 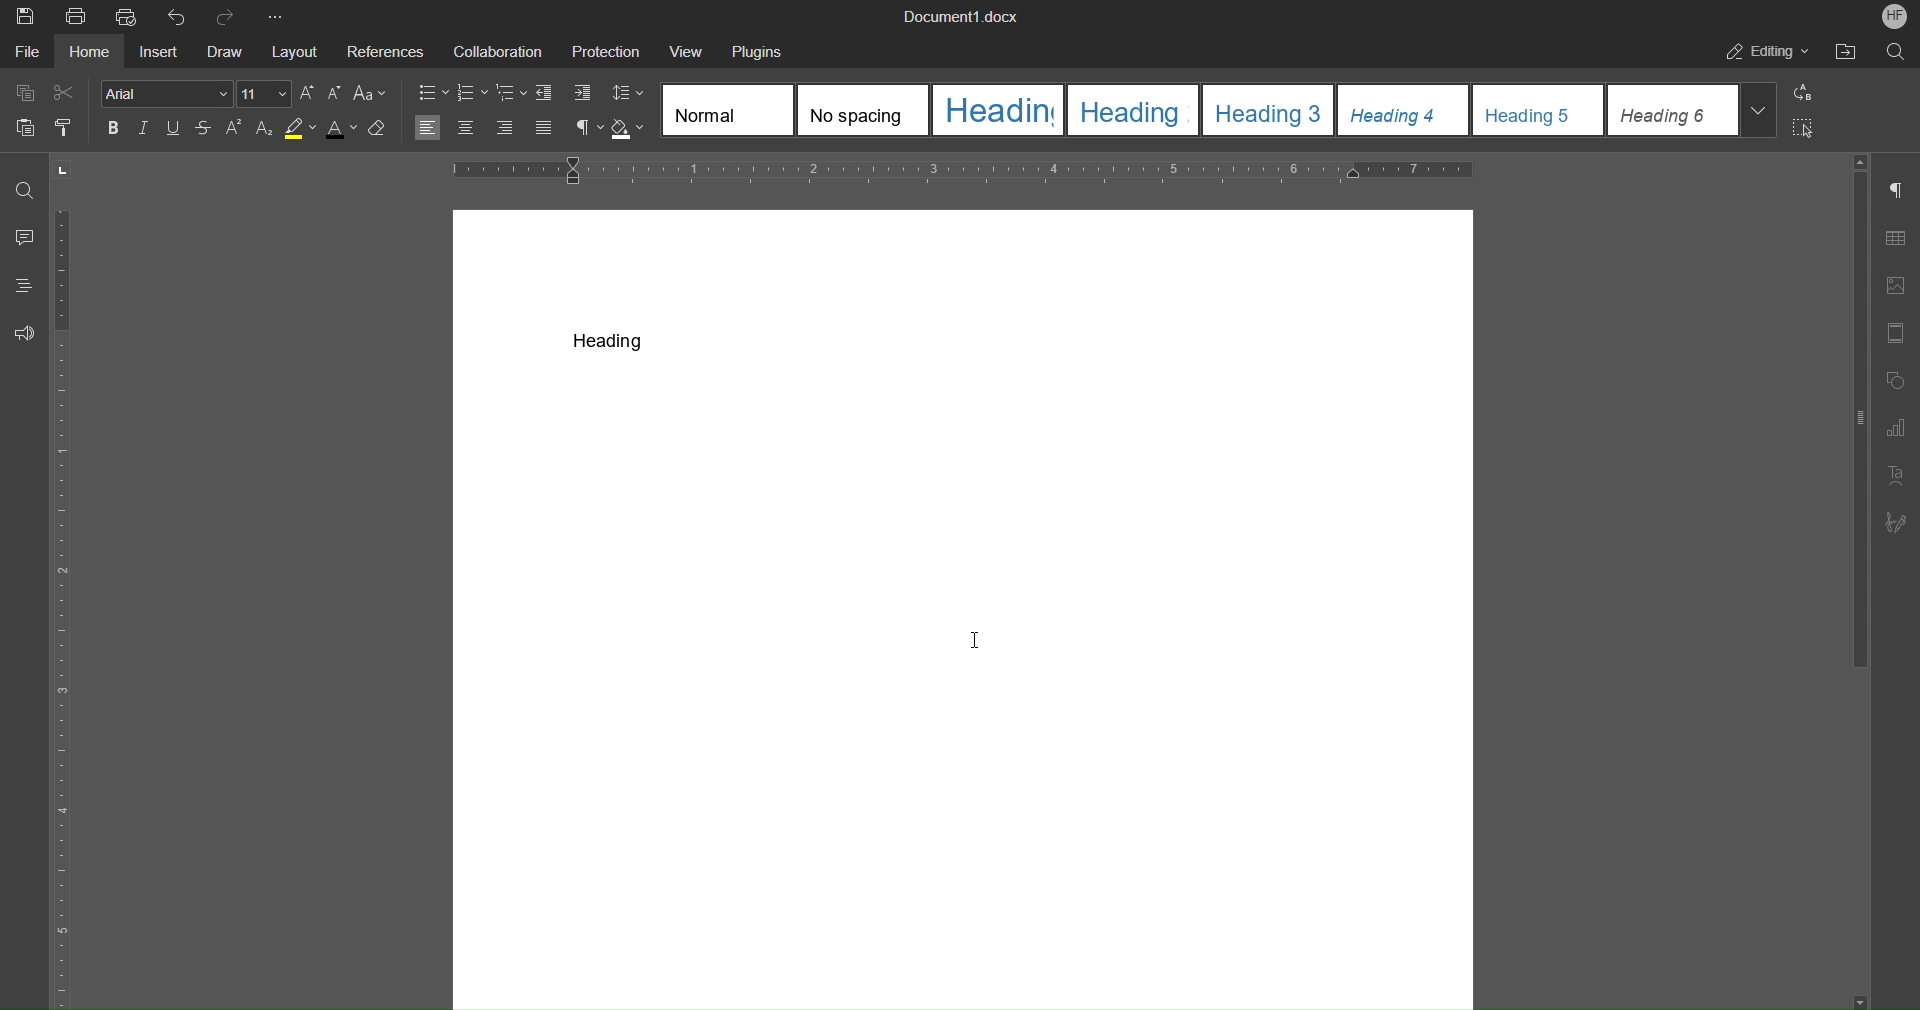 What do you see at coordinates (22, 191) in the screenshot?
I see `Find` at bounding box center [22, 191].